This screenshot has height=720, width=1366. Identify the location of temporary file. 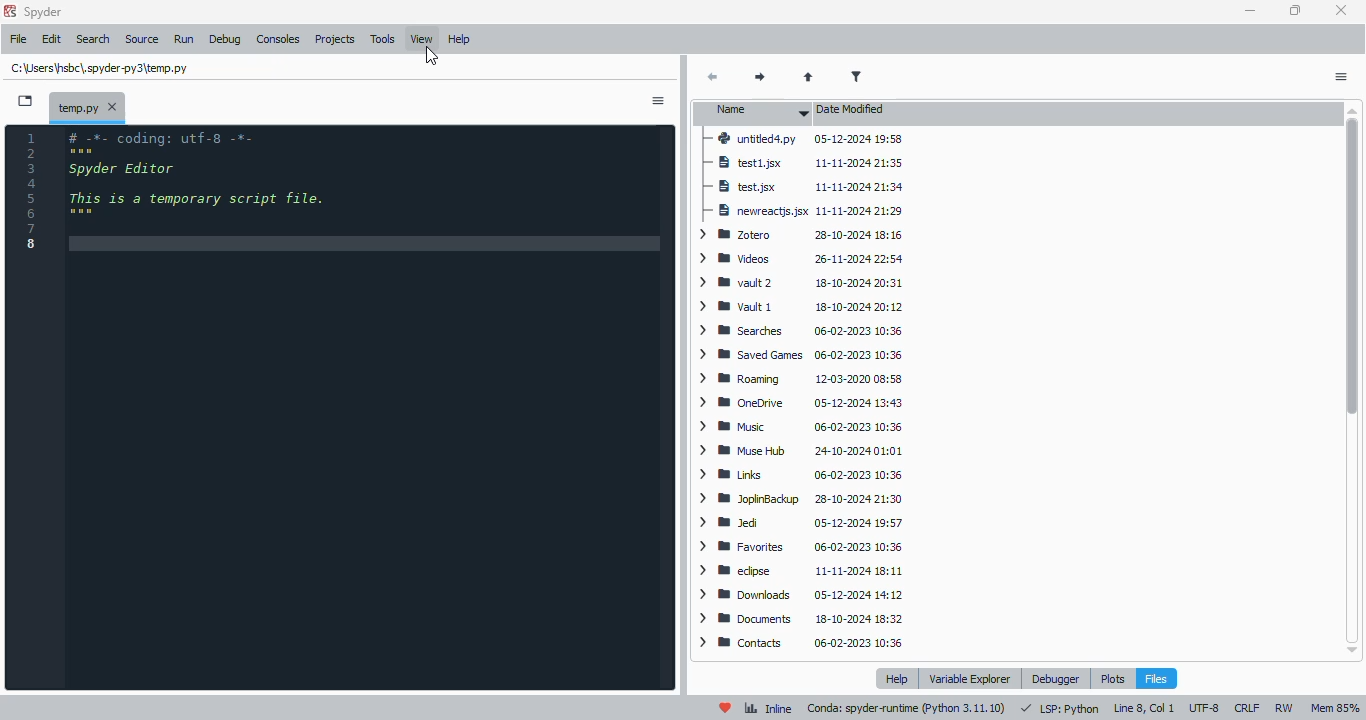
(98, 68).